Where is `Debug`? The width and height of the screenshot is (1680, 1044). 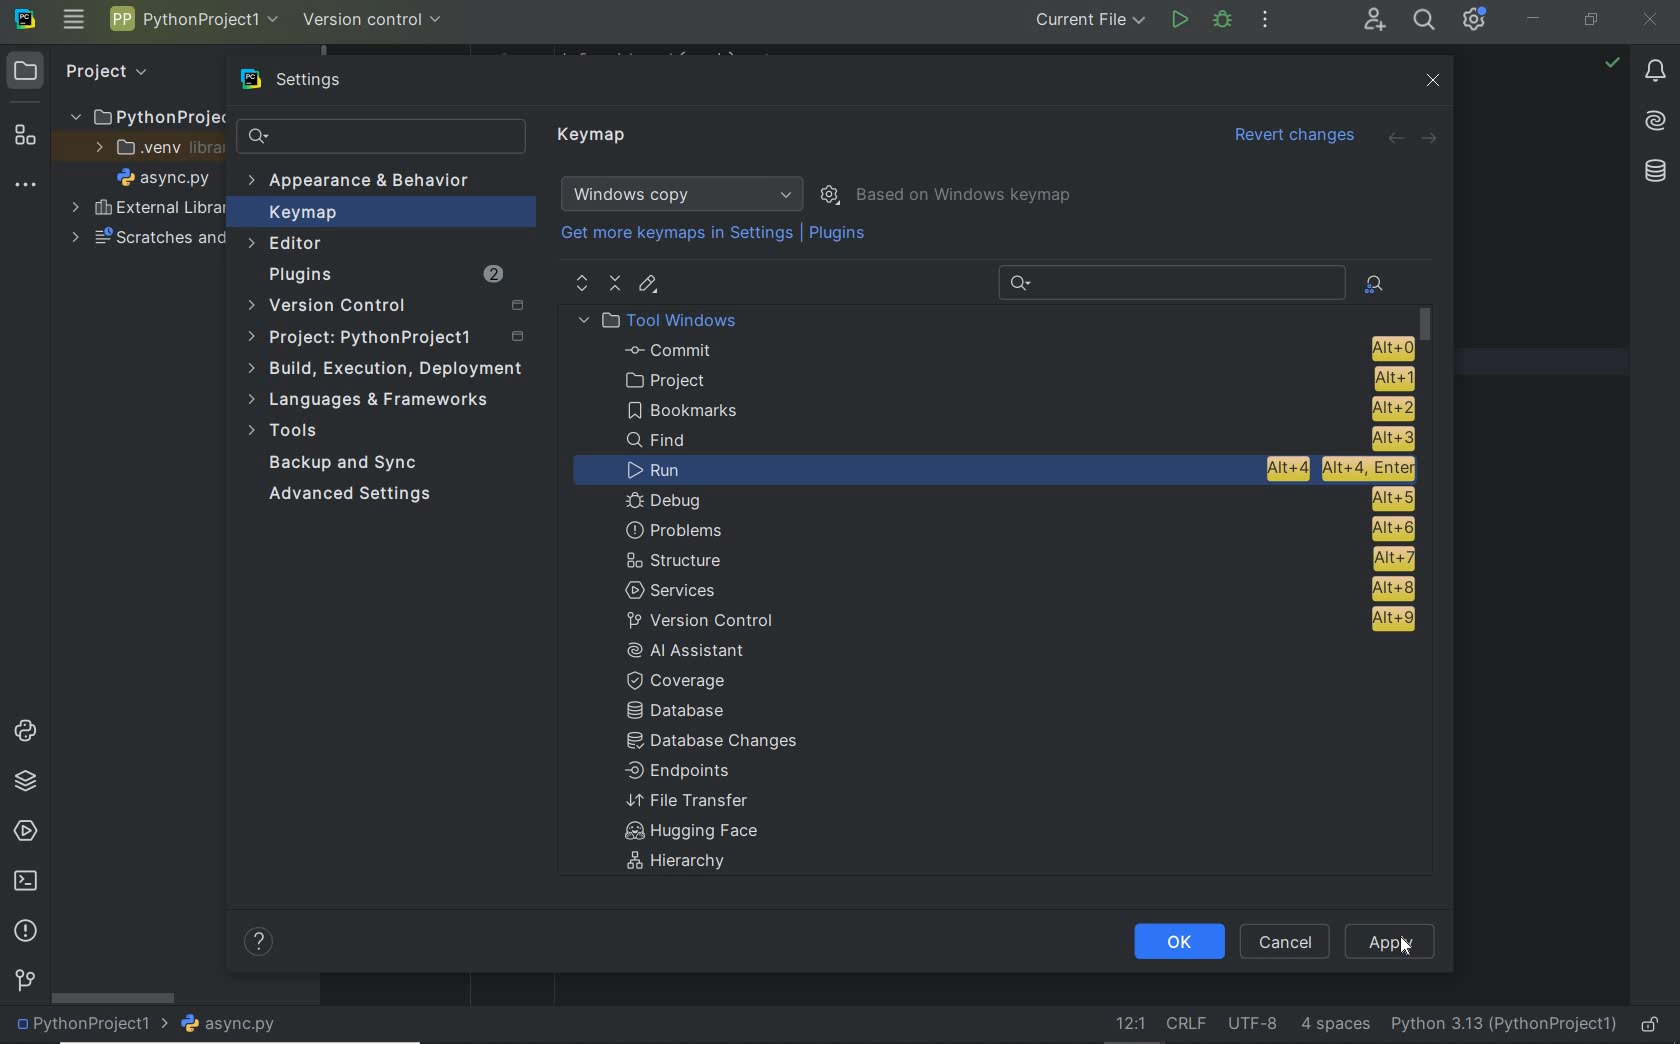
Debug is located at coordinates (1223, 21).